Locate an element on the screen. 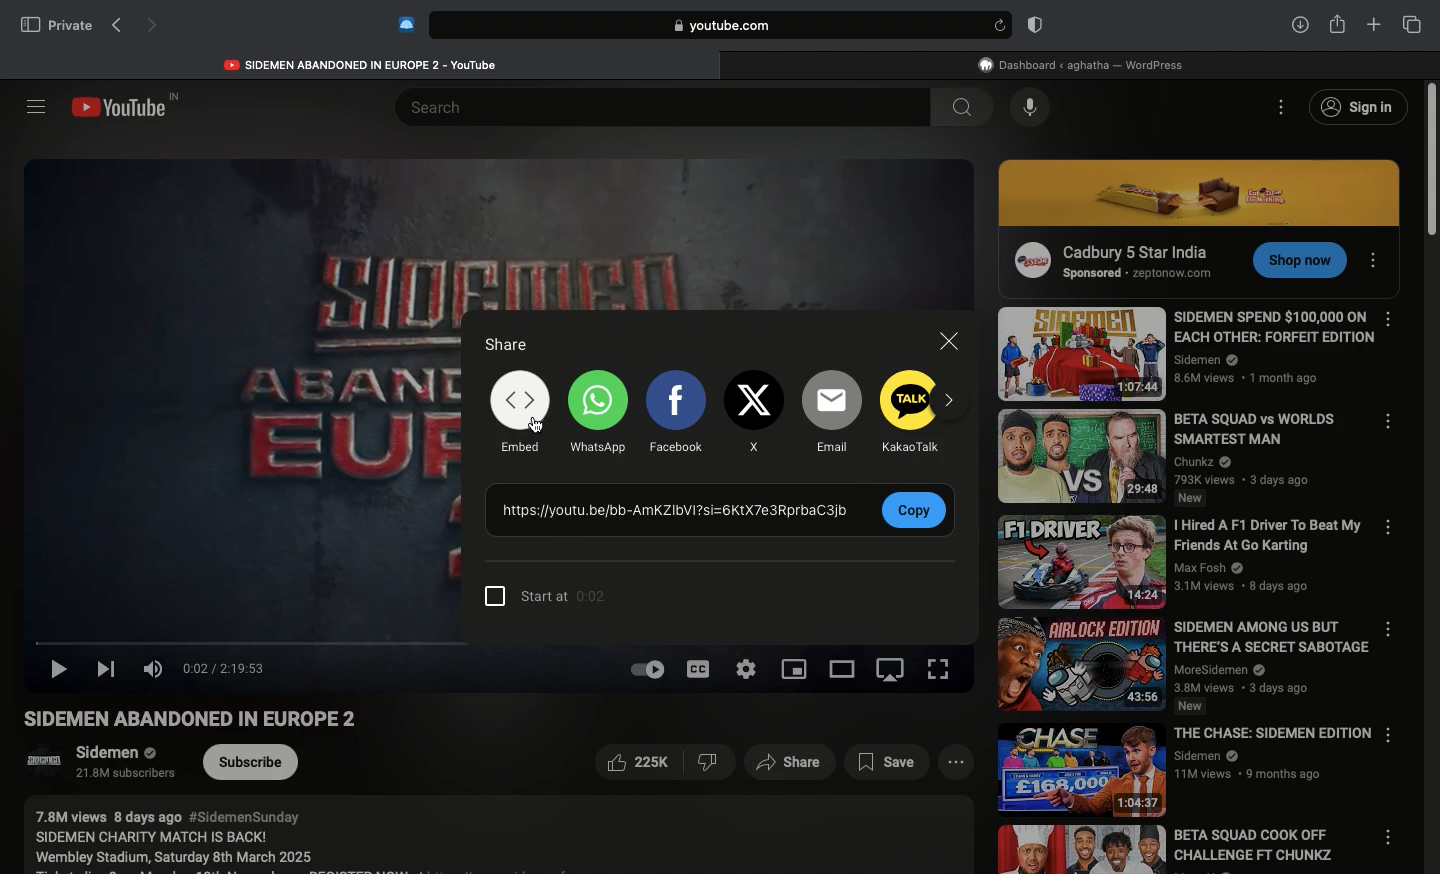 The width and height of the screenshot is (1440, 874). Search bar is located at coordinates (701, 25).